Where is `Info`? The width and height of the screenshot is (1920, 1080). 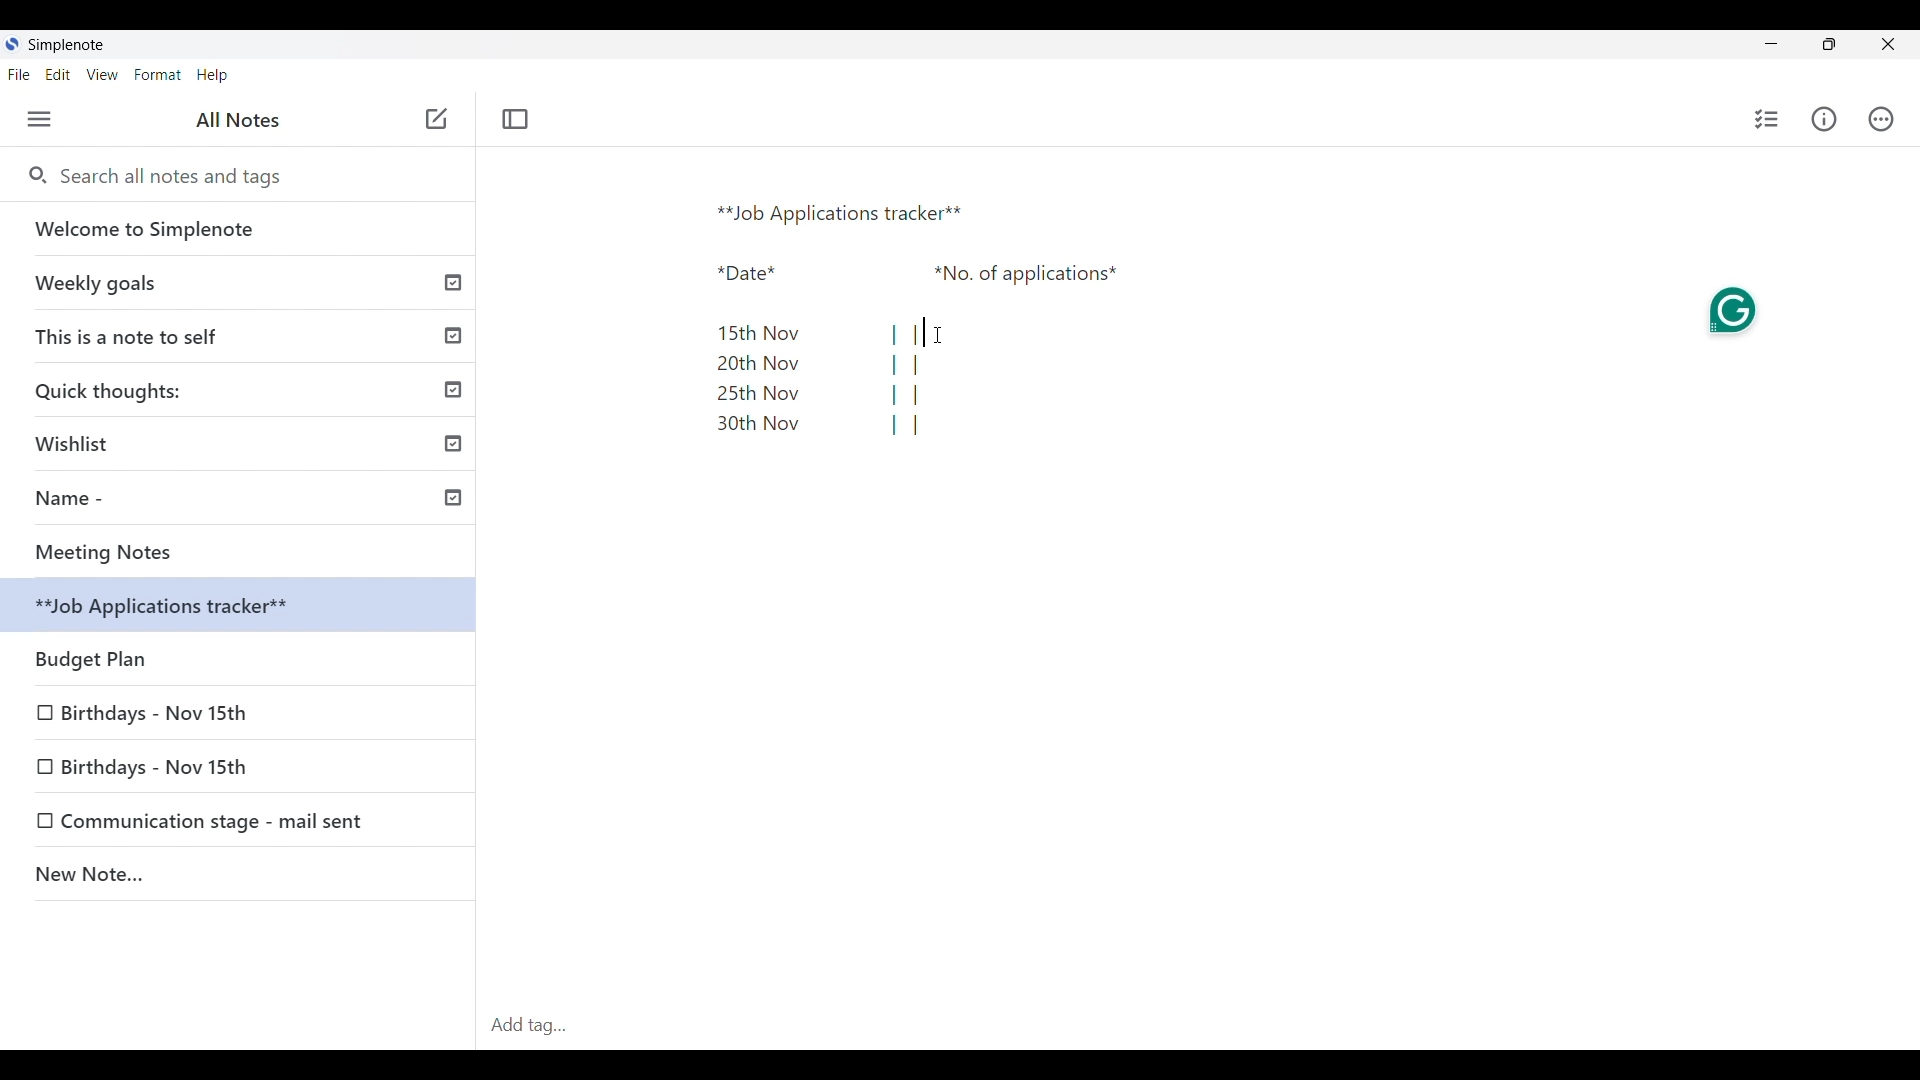
Info is located at coordinates (1825, 119).